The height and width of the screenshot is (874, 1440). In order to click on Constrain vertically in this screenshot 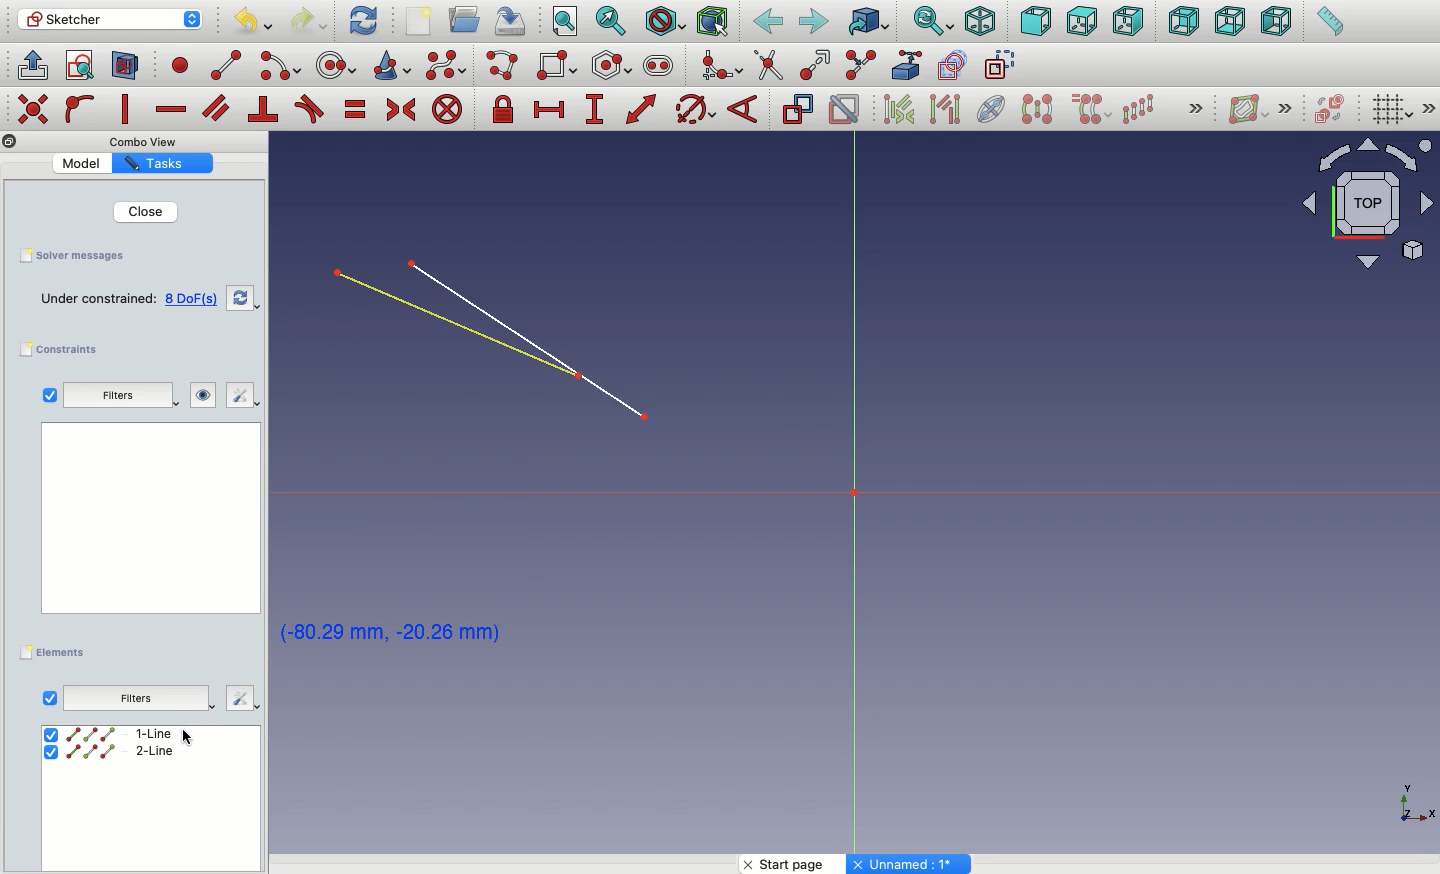, I will do `click(128, 109)`.